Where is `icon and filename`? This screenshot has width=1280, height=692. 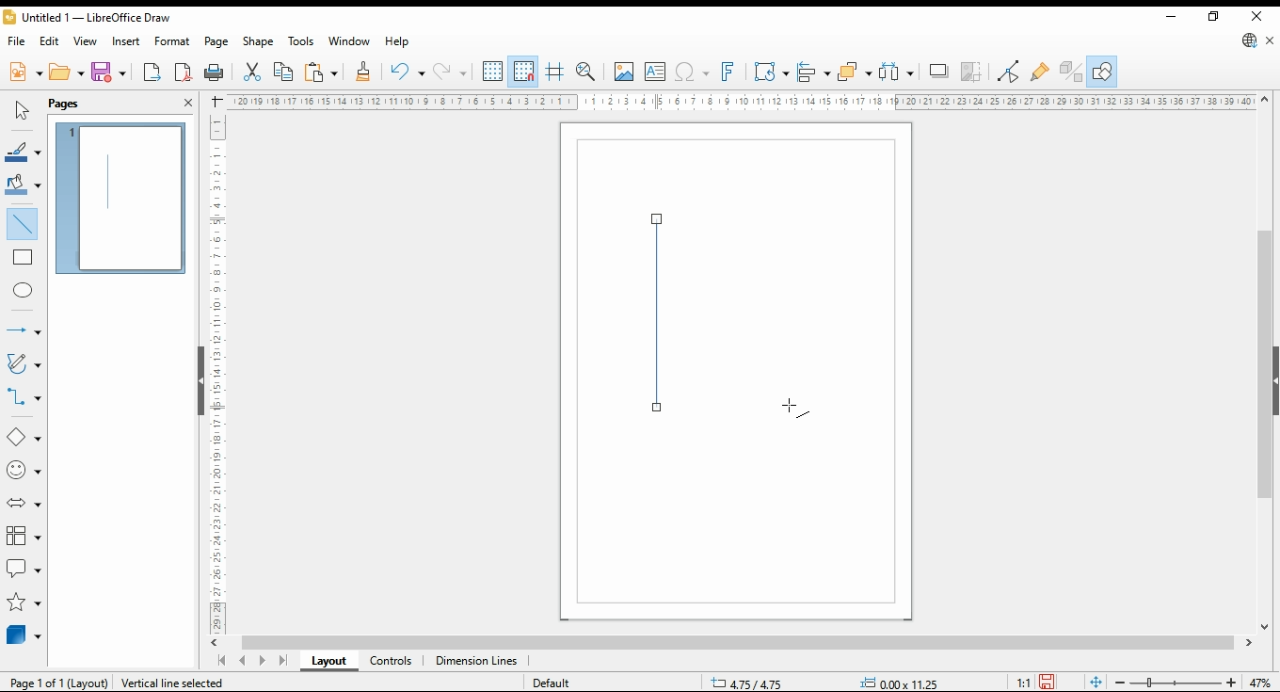 icon and filename is located at coordinates (90, 20).